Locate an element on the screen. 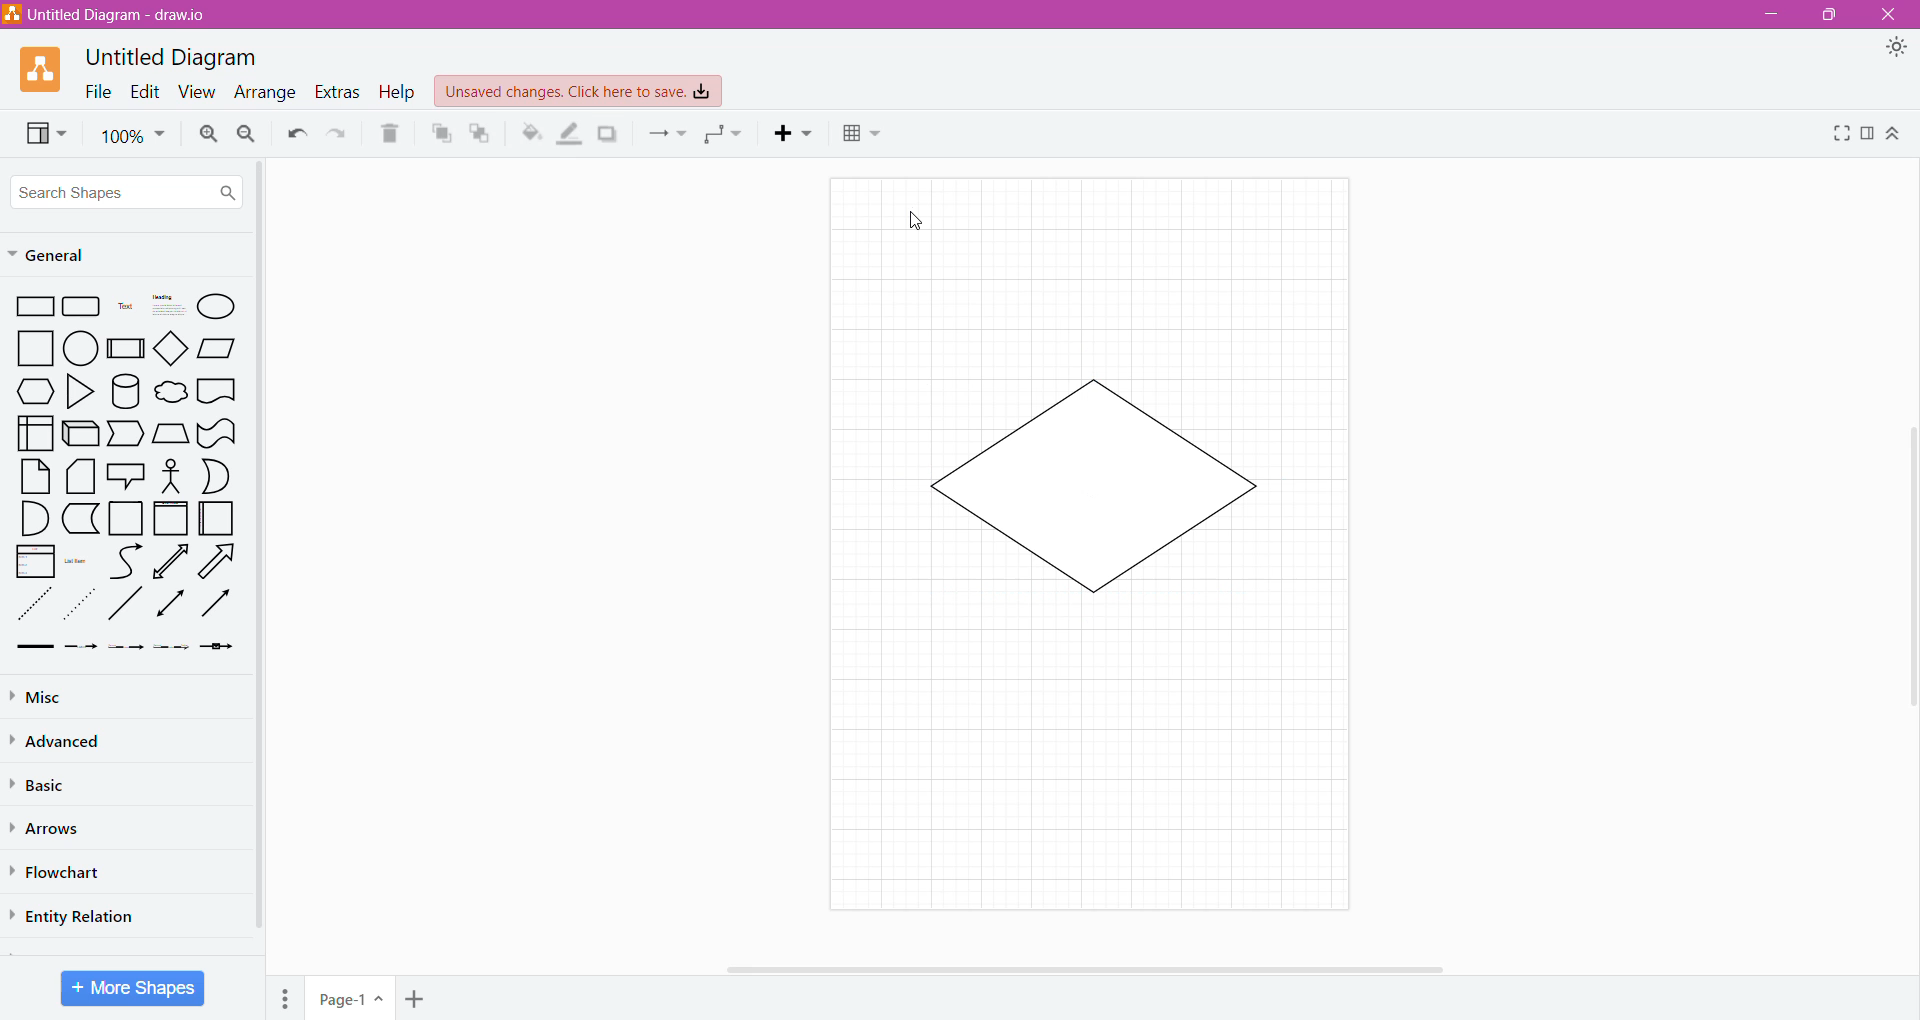 The width and height of the screenshot is (1920, 1020). Table is located at coordinates (862, 136).